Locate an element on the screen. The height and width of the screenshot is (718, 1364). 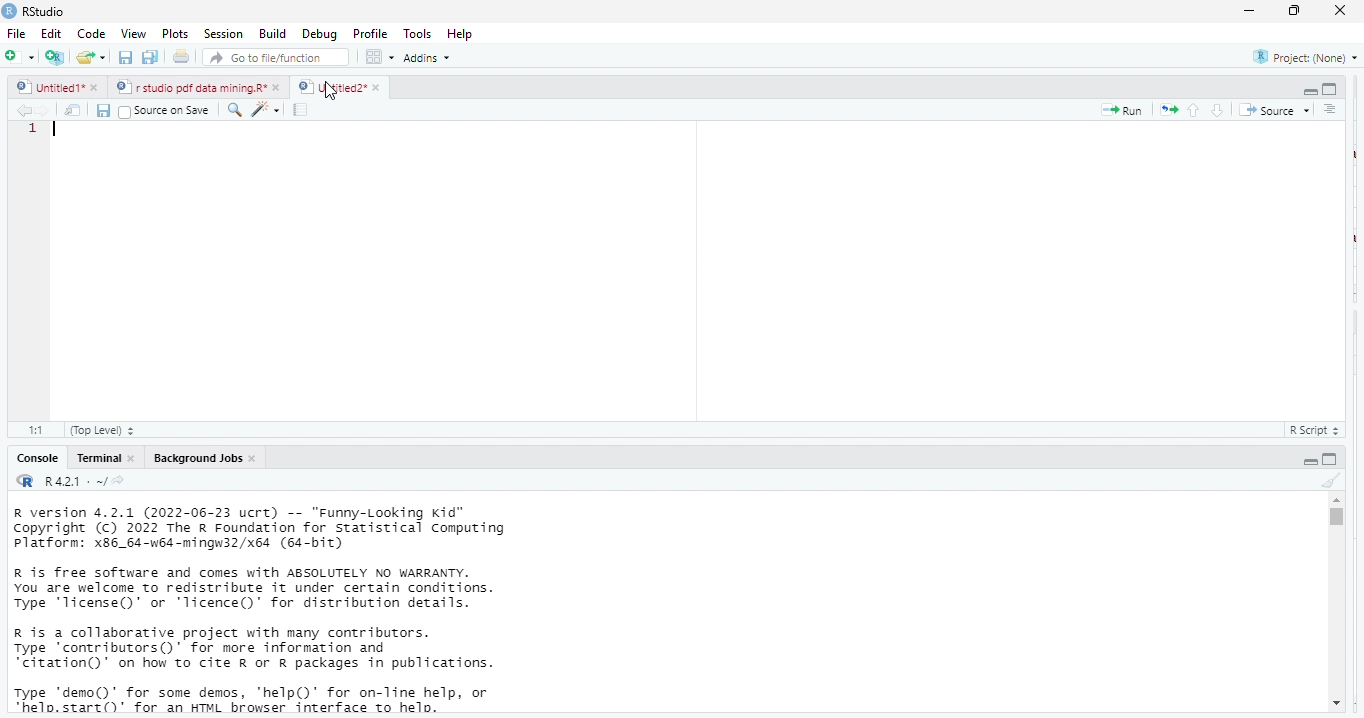
go back to the previous source location is located at coordinates (24, 110).